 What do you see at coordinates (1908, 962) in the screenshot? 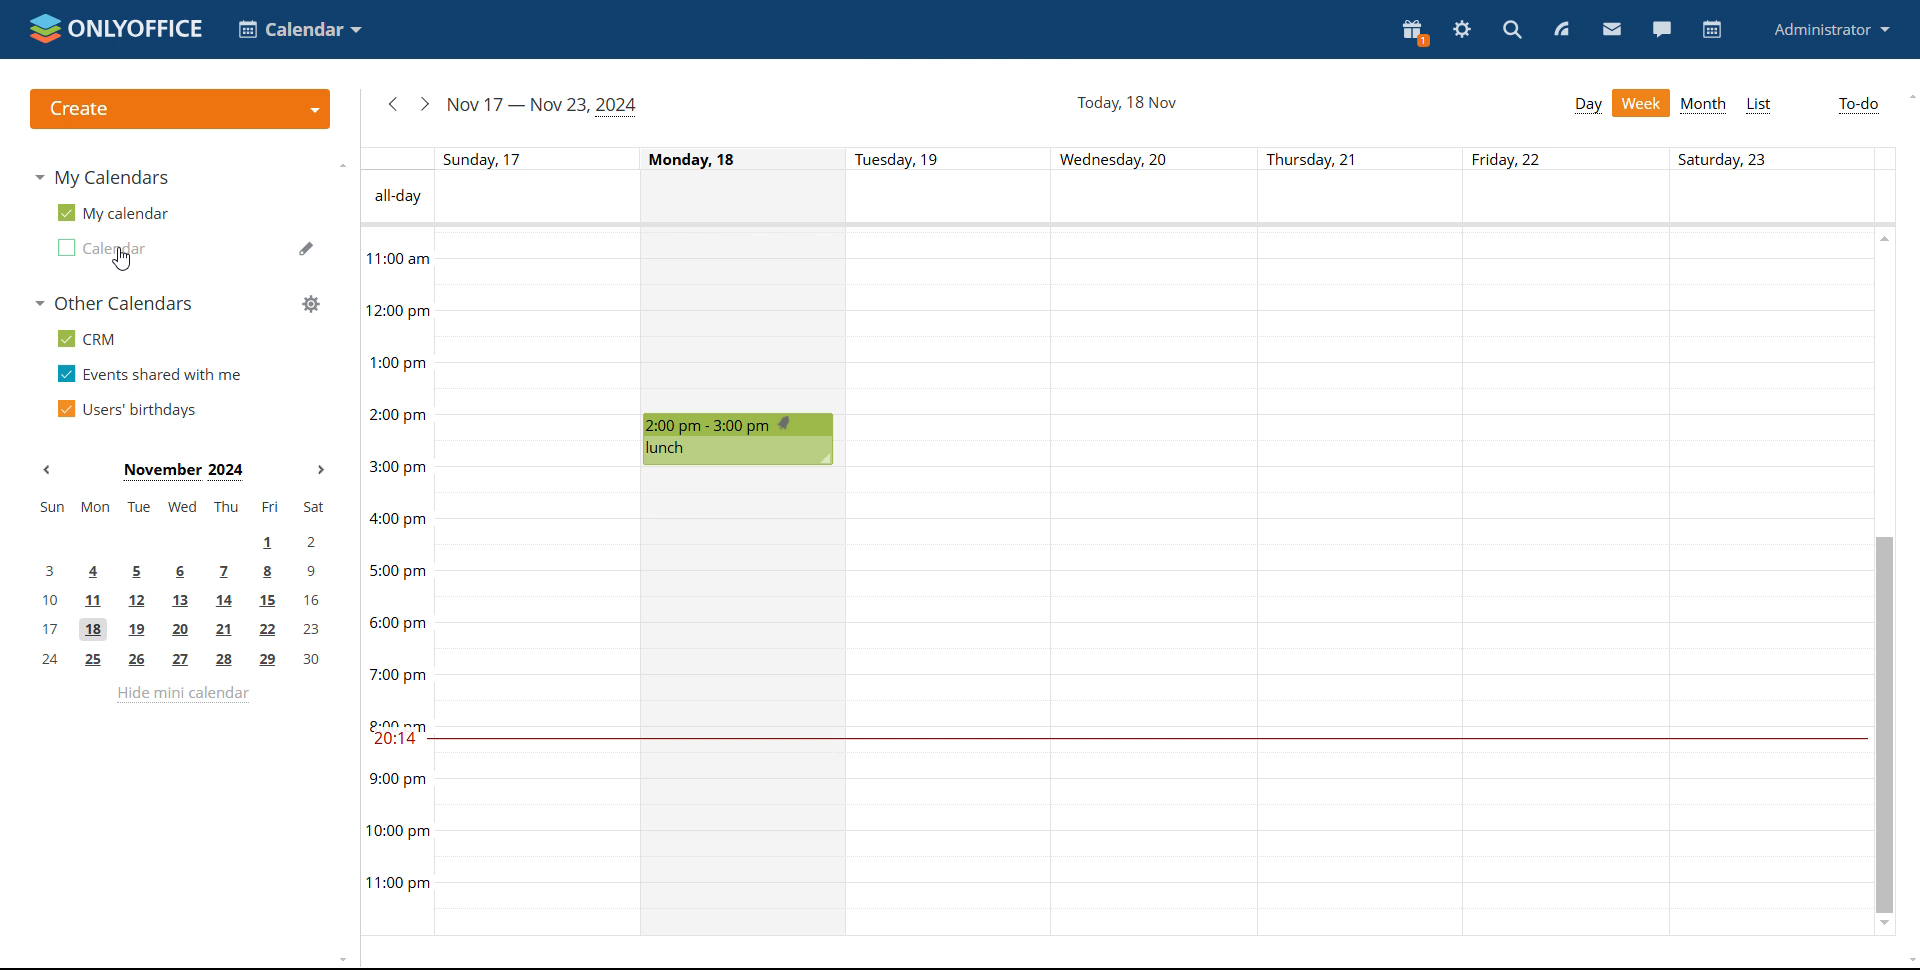
I see `scroll down` at bounding box center [1908, 962].